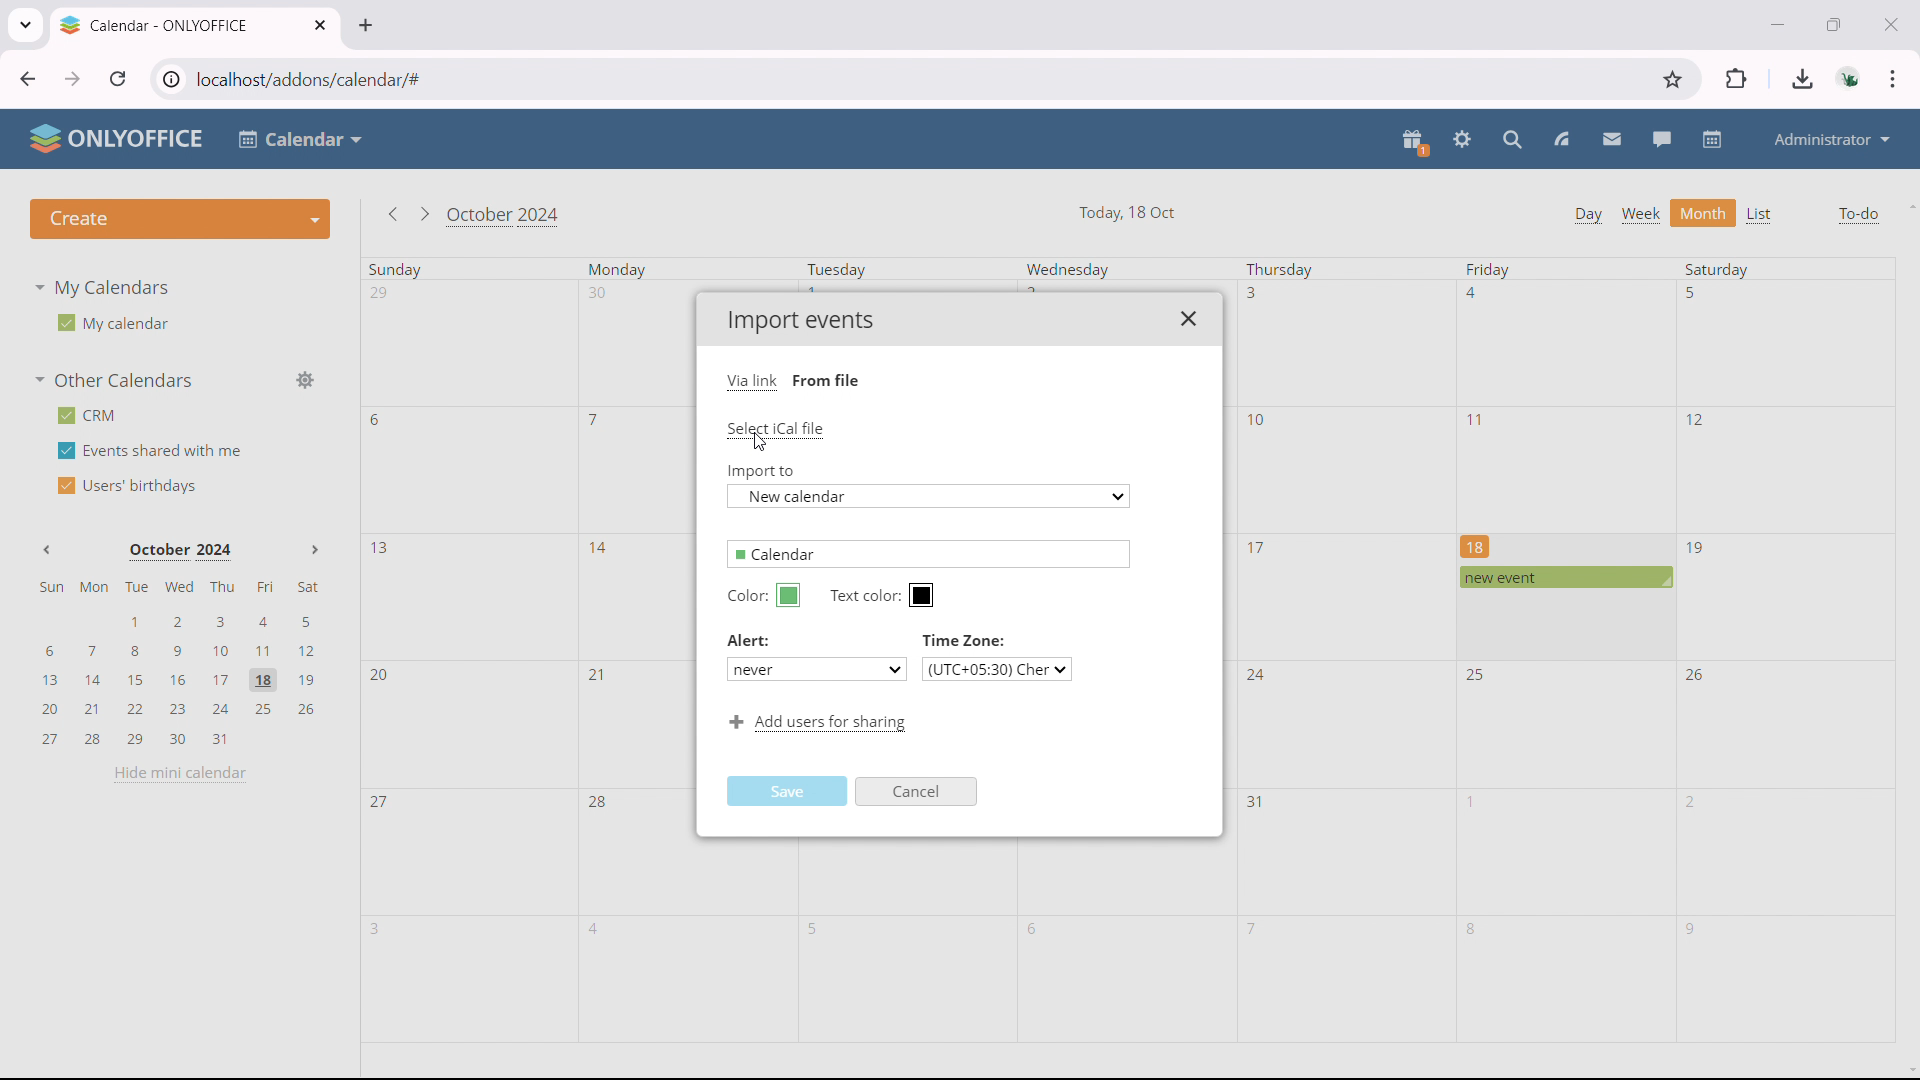  I want to click on scroll down, so click(1908, 1072).